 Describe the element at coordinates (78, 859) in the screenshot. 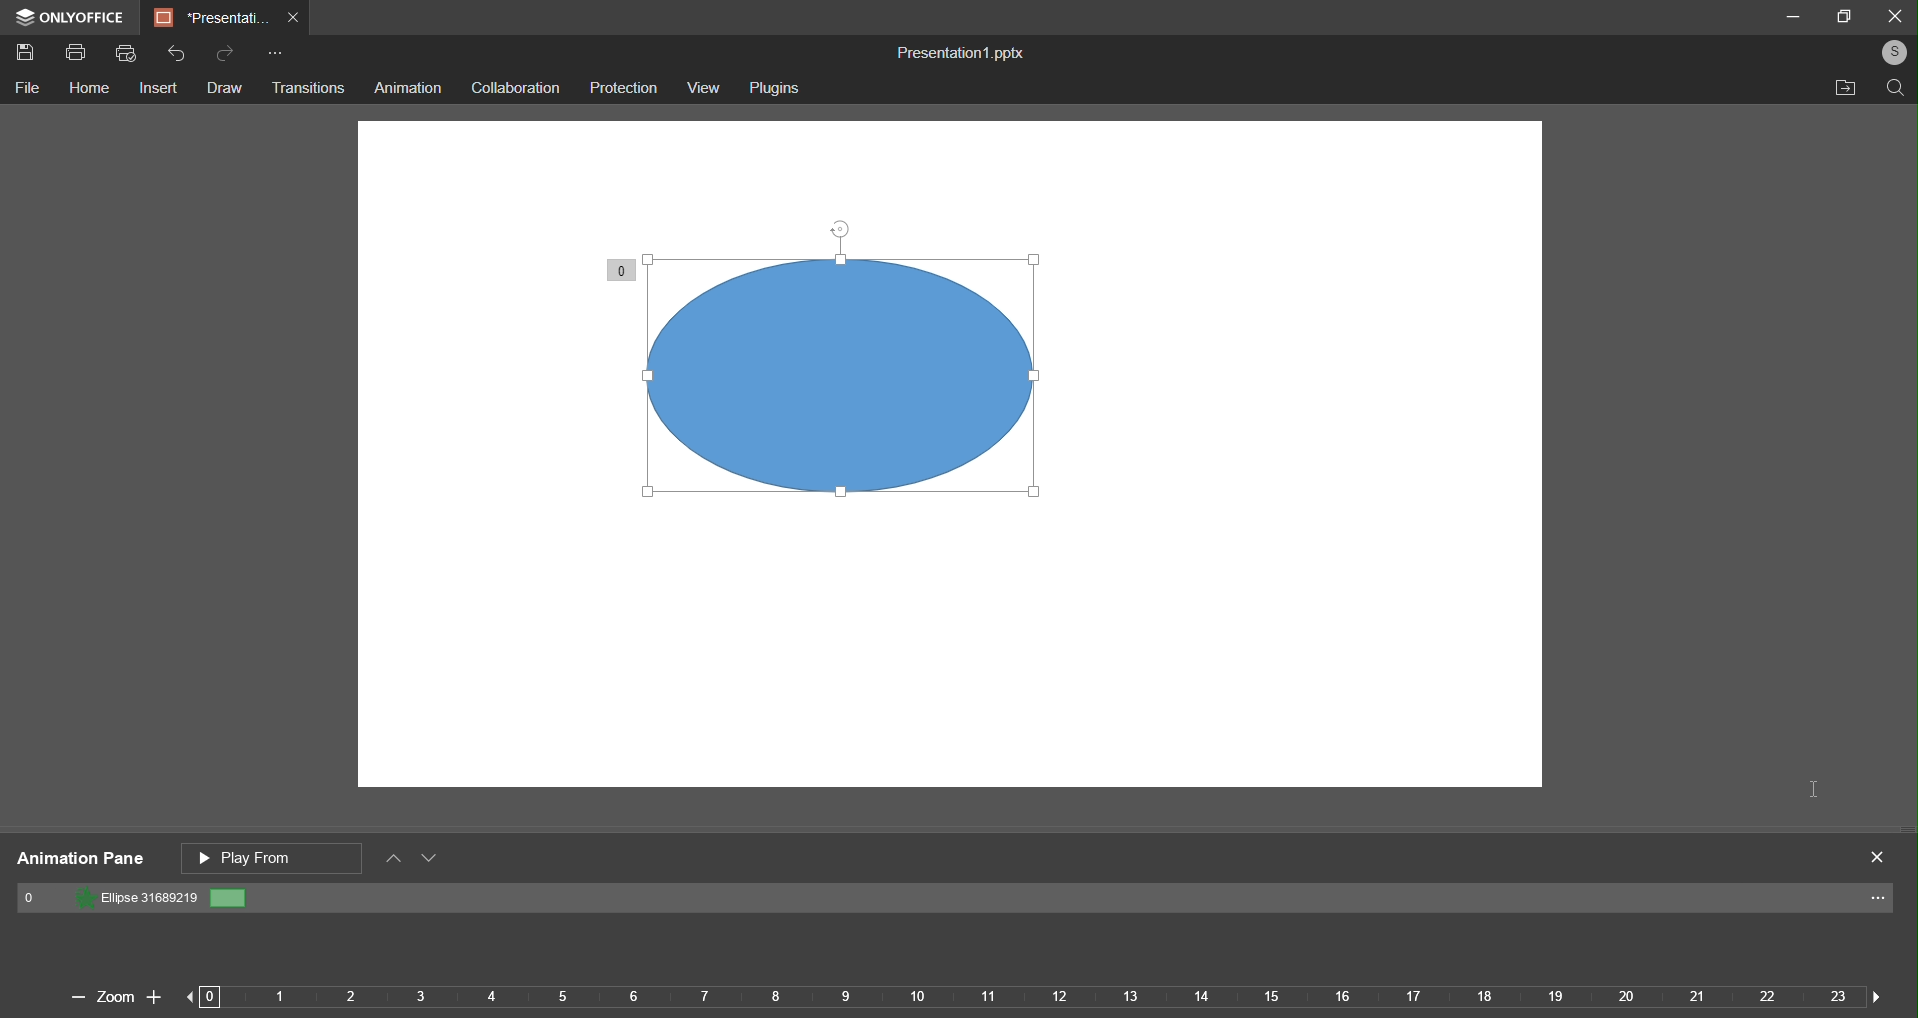

I see `animation pane` at that location.